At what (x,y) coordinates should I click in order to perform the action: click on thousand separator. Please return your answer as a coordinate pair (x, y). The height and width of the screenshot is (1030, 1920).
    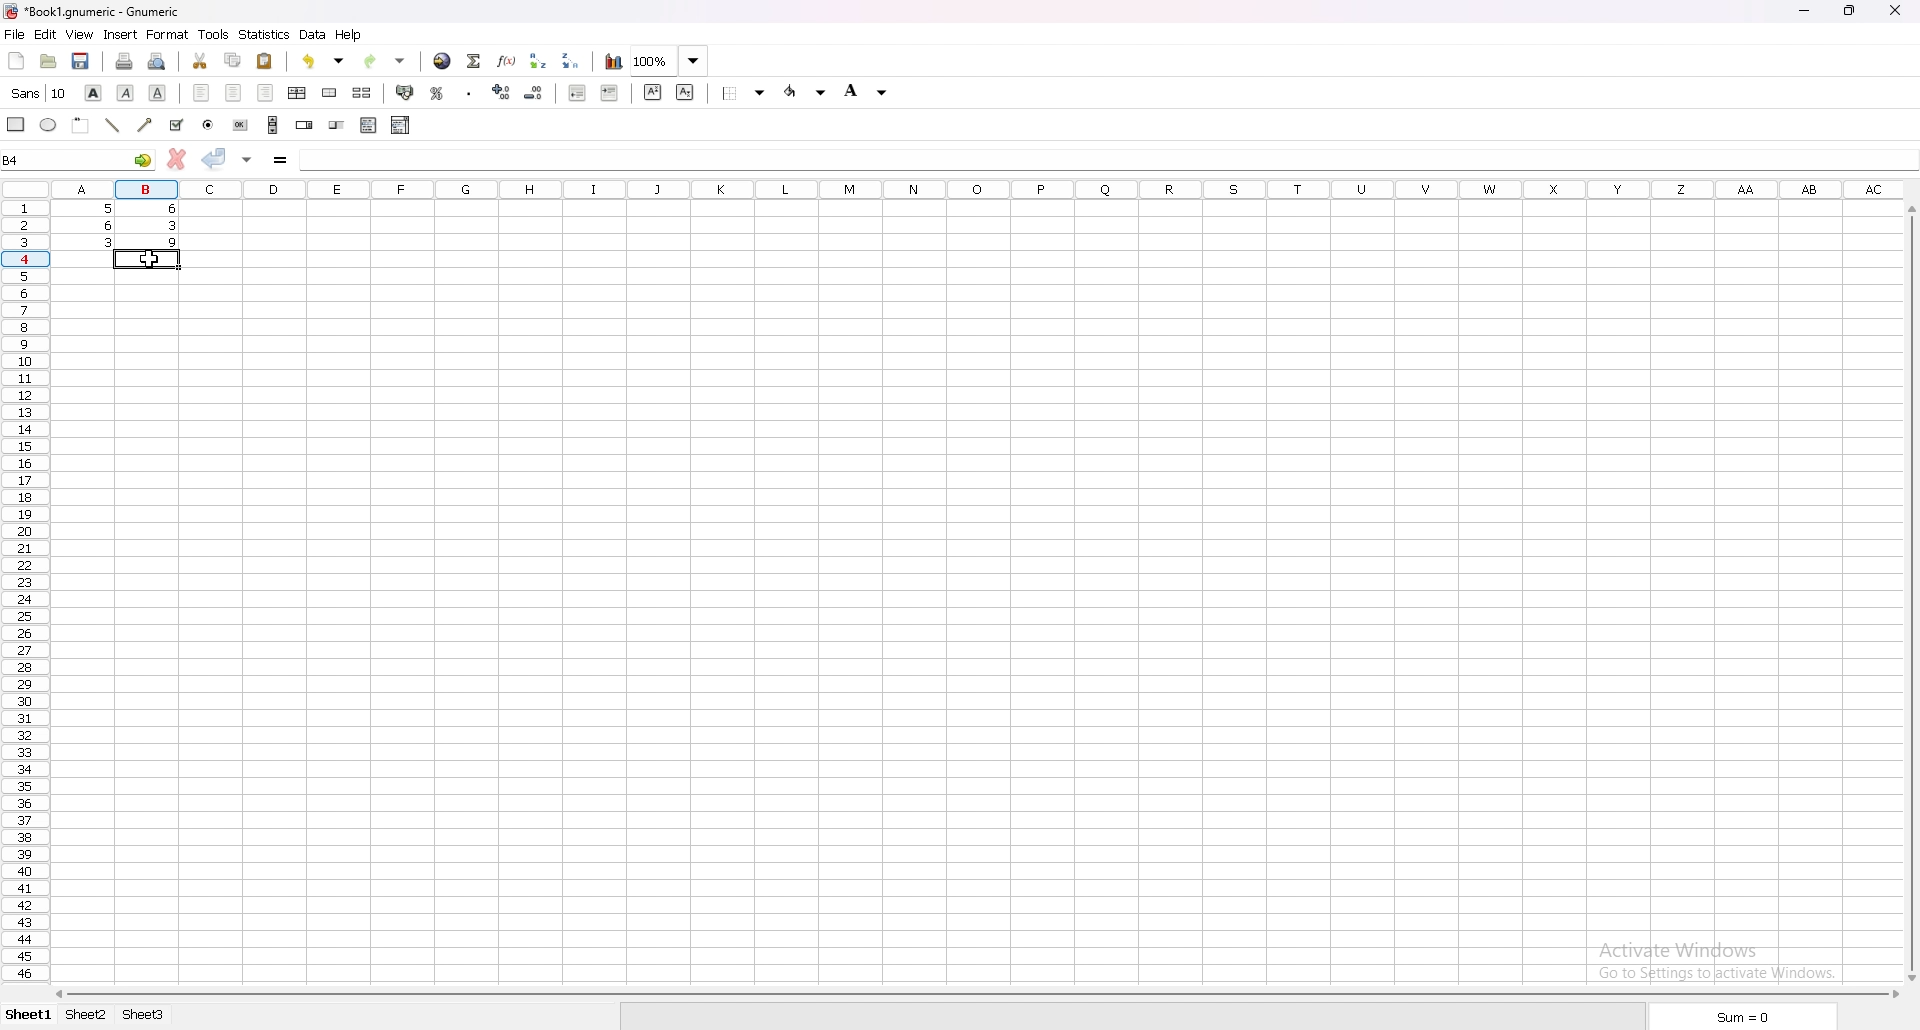
    Looking at the image, I should click on (470, 92).